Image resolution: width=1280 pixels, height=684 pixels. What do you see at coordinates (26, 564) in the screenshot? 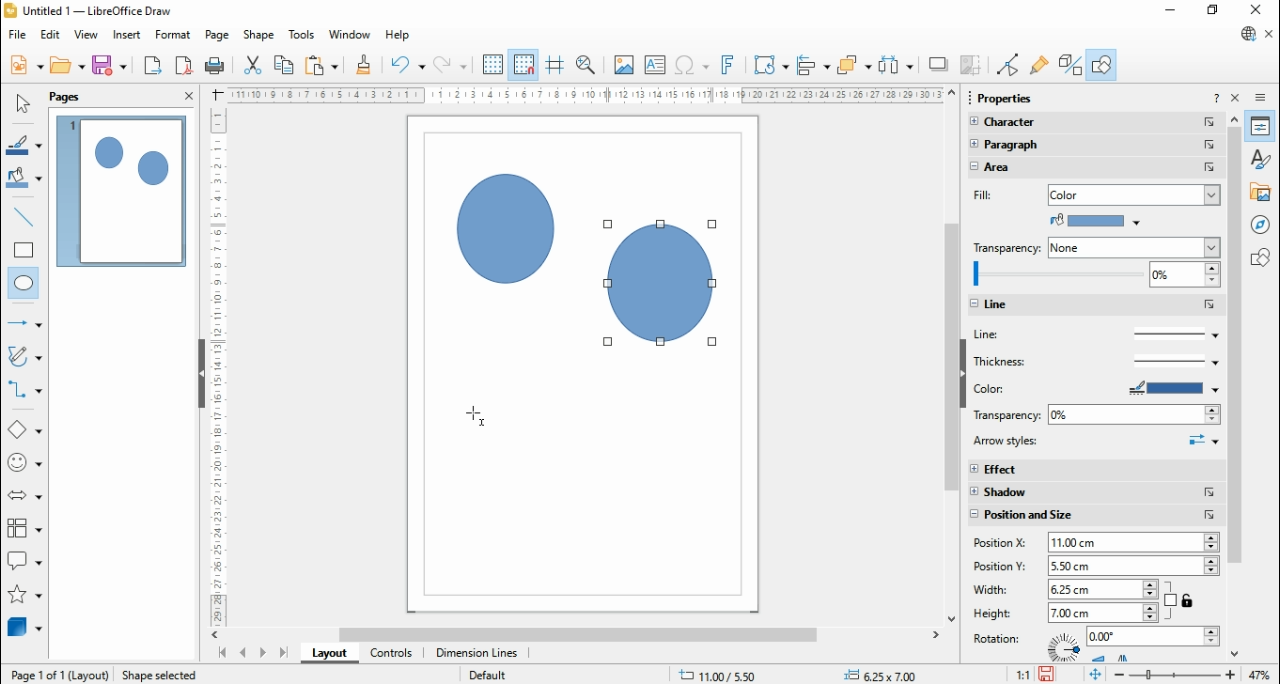
I see `callout shapes` at bounding box center [26, 564].